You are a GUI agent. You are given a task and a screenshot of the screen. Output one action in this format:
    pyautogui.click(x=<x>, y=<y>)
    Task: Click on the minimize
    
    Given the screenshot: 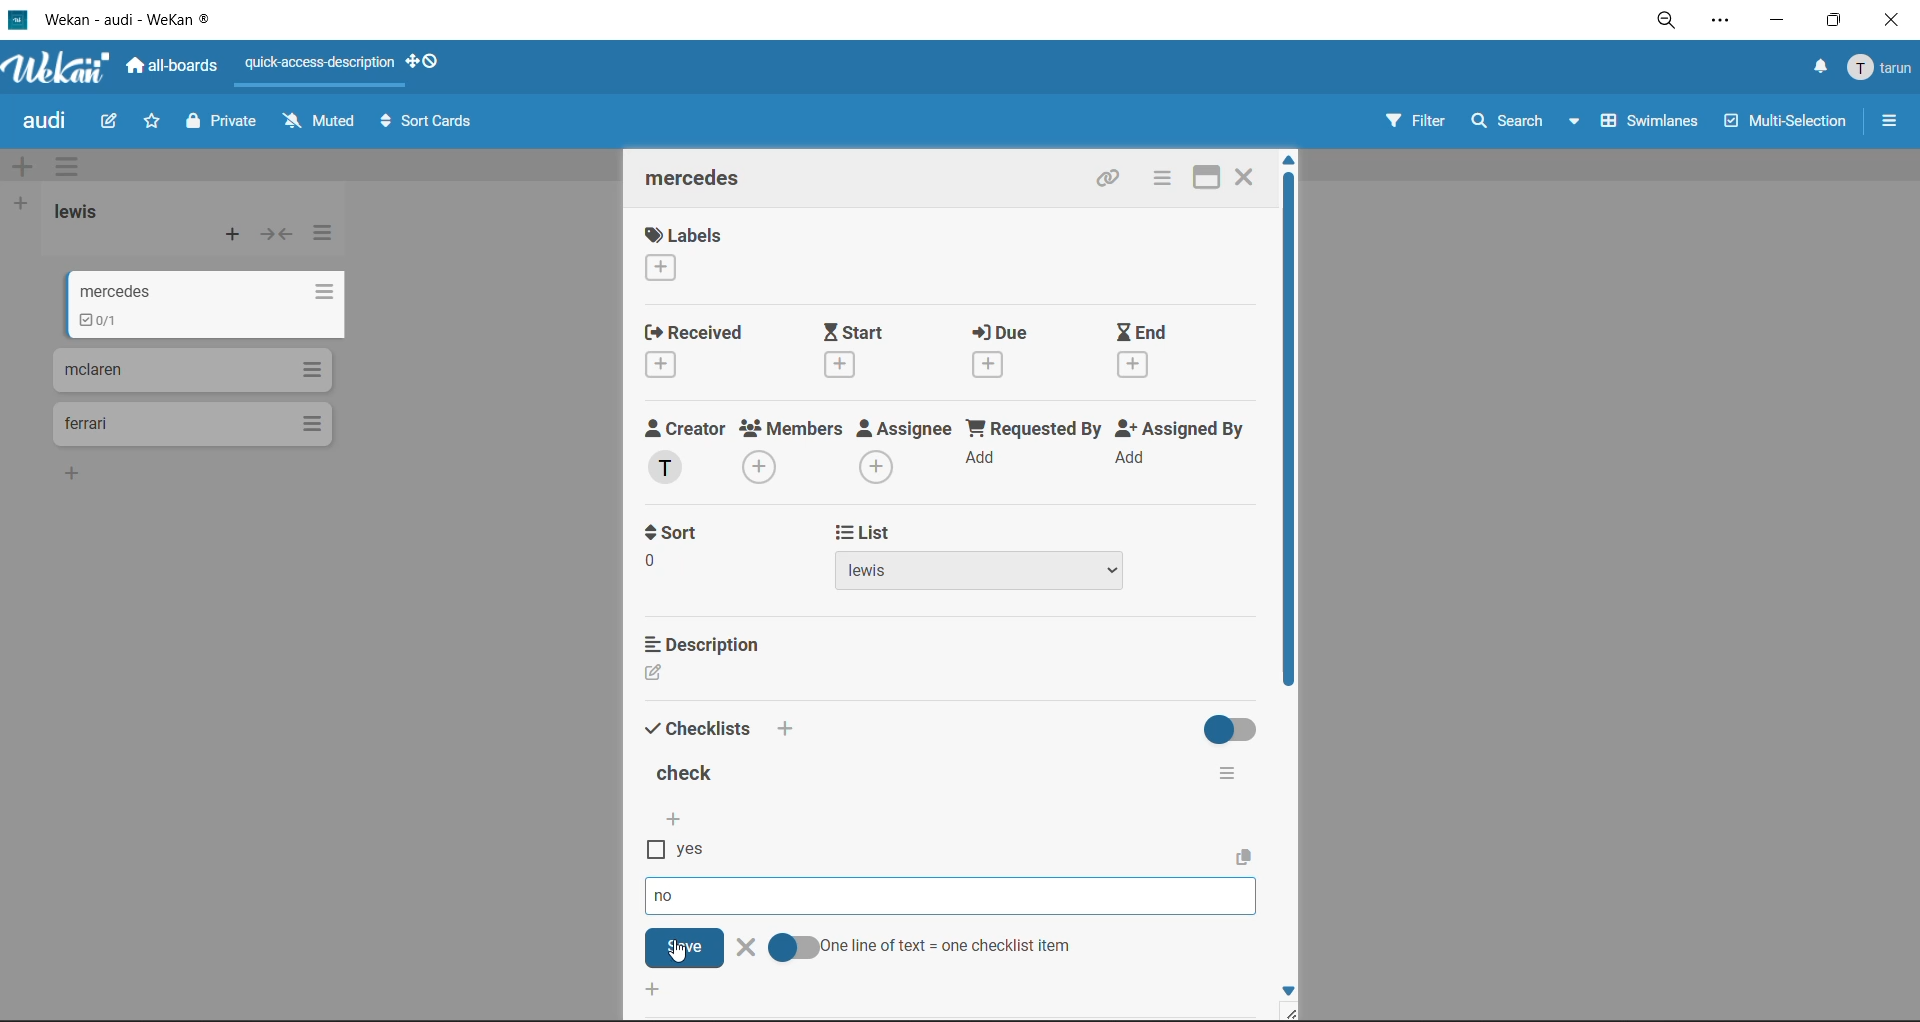 What is the action you would take?
    pyautogui.click(x=1776, y=24)
    